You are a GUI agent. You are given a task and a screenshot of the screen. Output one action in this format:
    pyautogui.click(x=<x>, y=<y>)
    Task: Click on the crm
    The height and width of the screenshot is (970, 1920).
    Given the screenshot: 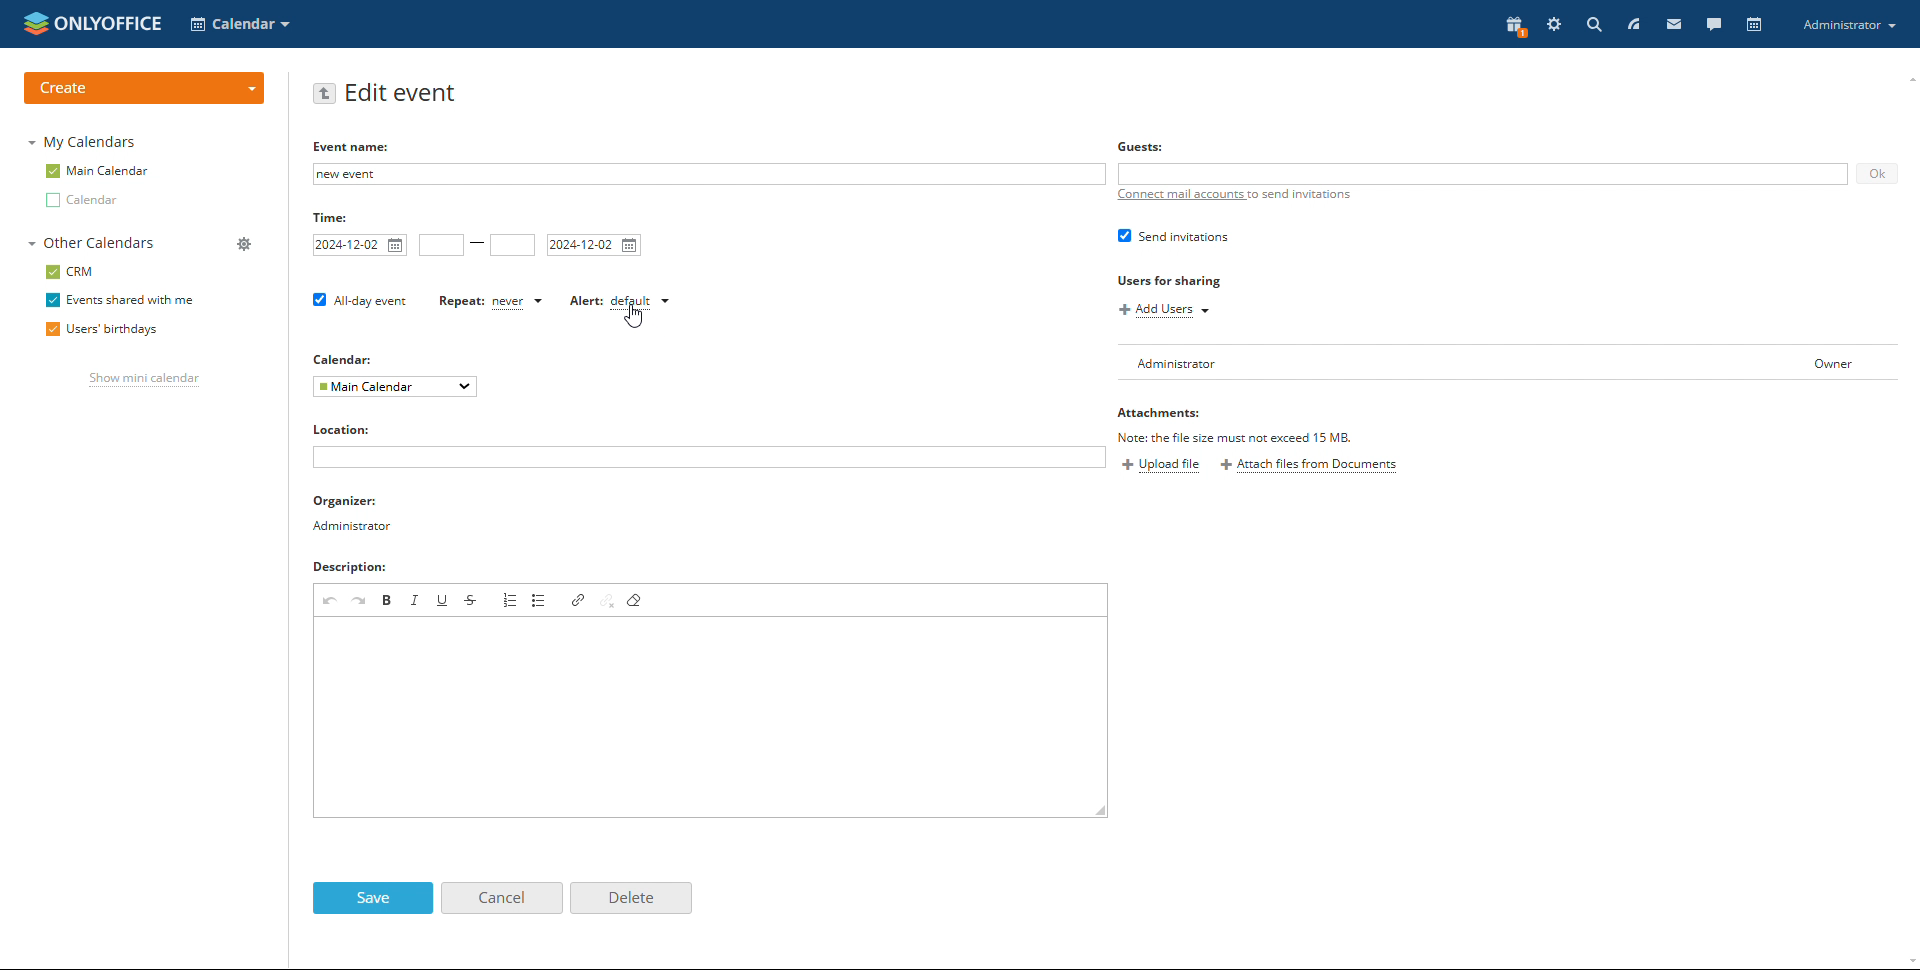 What is the action you would take?
    pyautogui.click(x=67, y=271)
    